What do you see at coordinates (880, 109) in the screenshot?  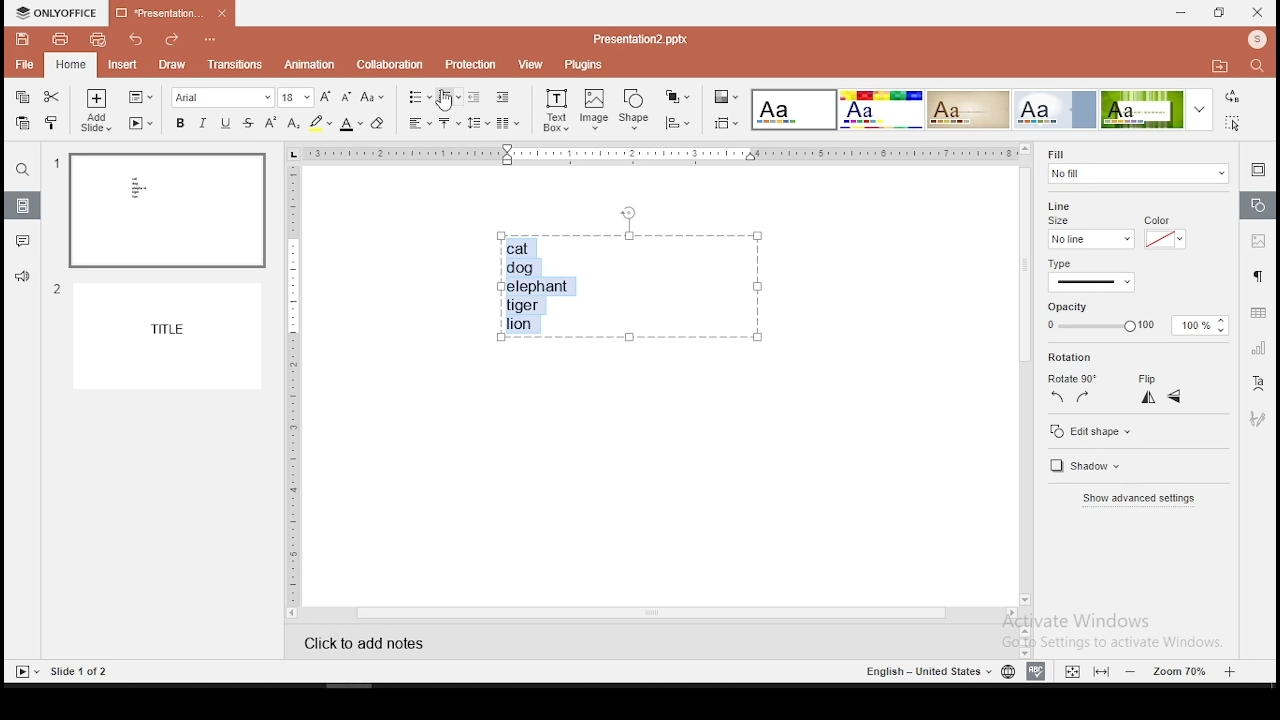 I see `theme ` at bounding box center [880, 109].